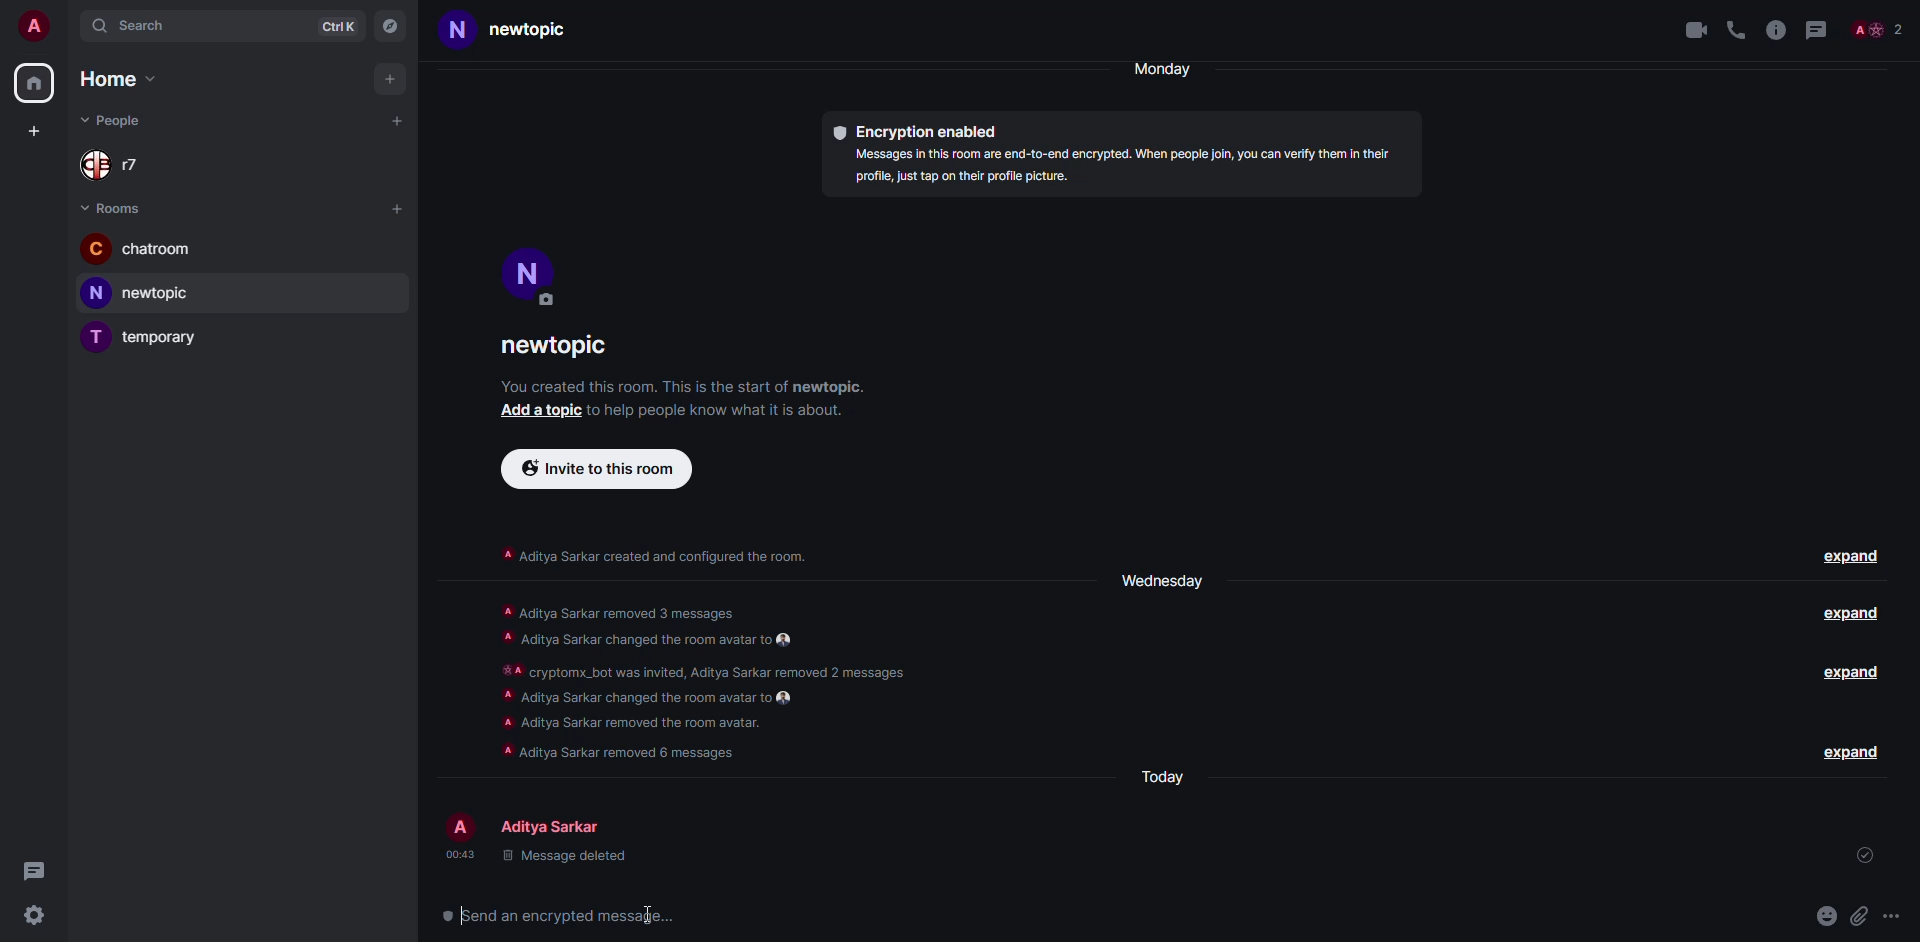 The width and height of the screenshot is (1920, 942). Describe the element at coordinates (1688, 30) in the screenshot. I see `video` at that location.